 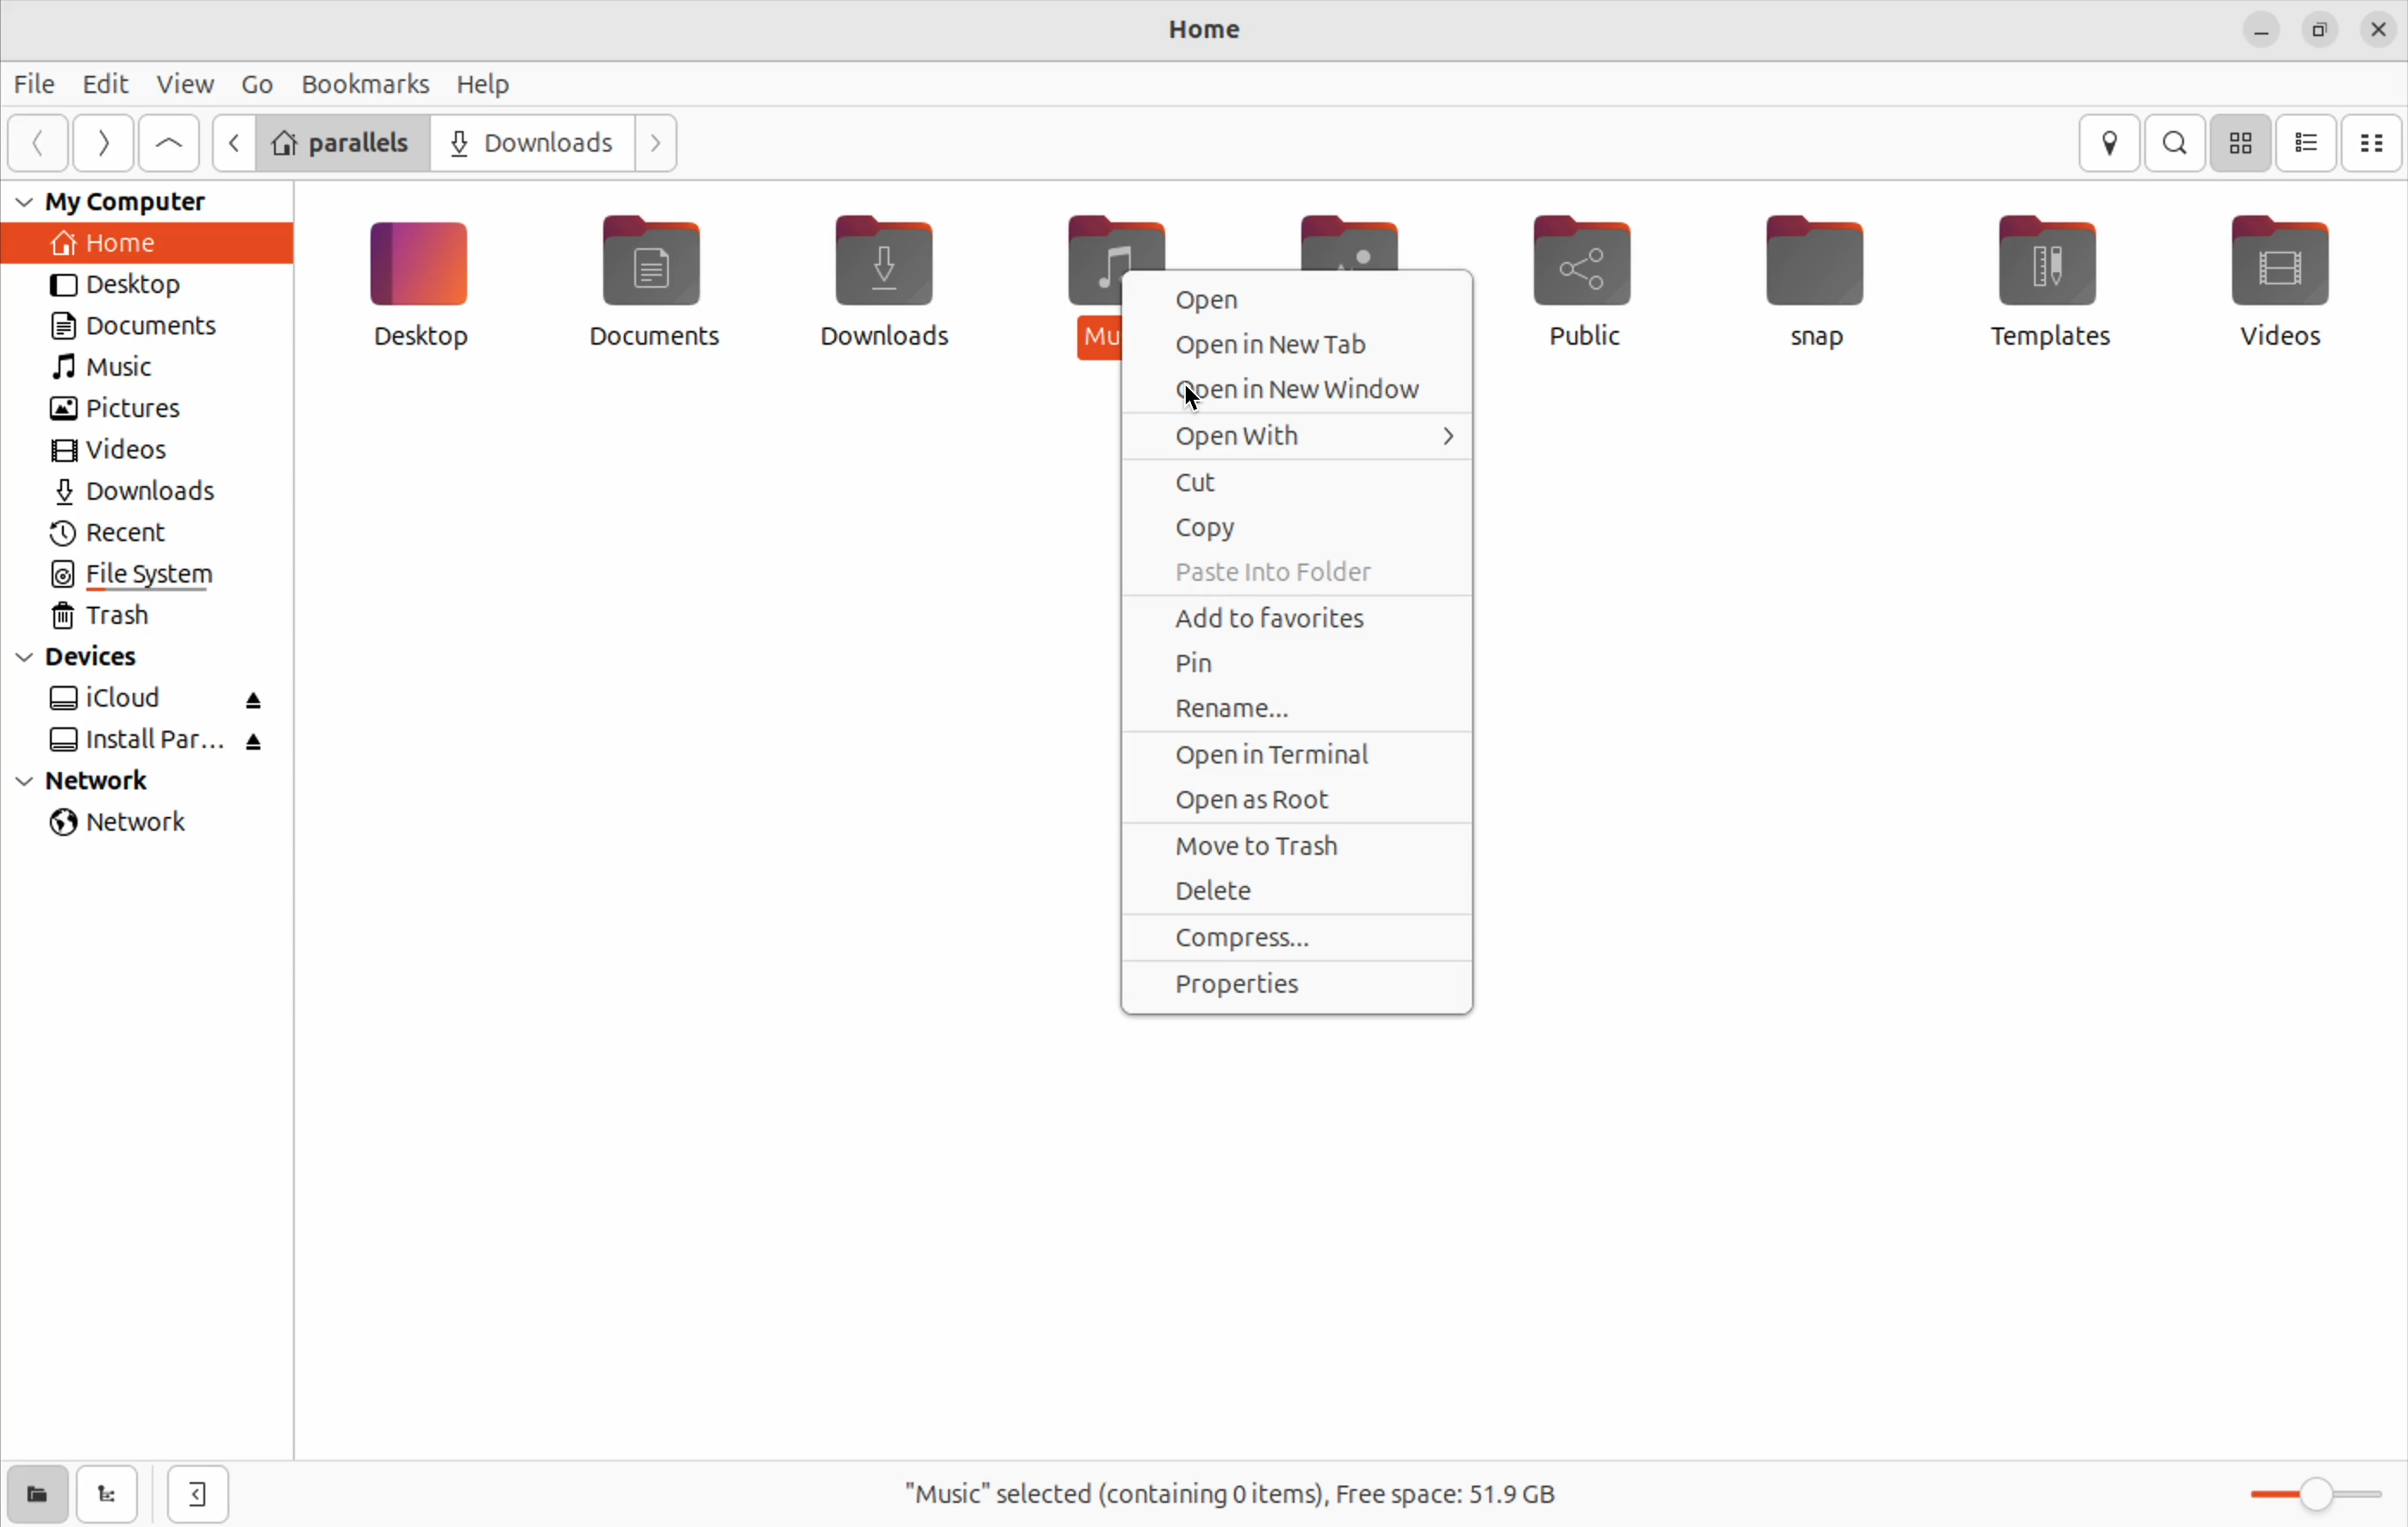 I want to click on file system, so click(x=142, y=576).